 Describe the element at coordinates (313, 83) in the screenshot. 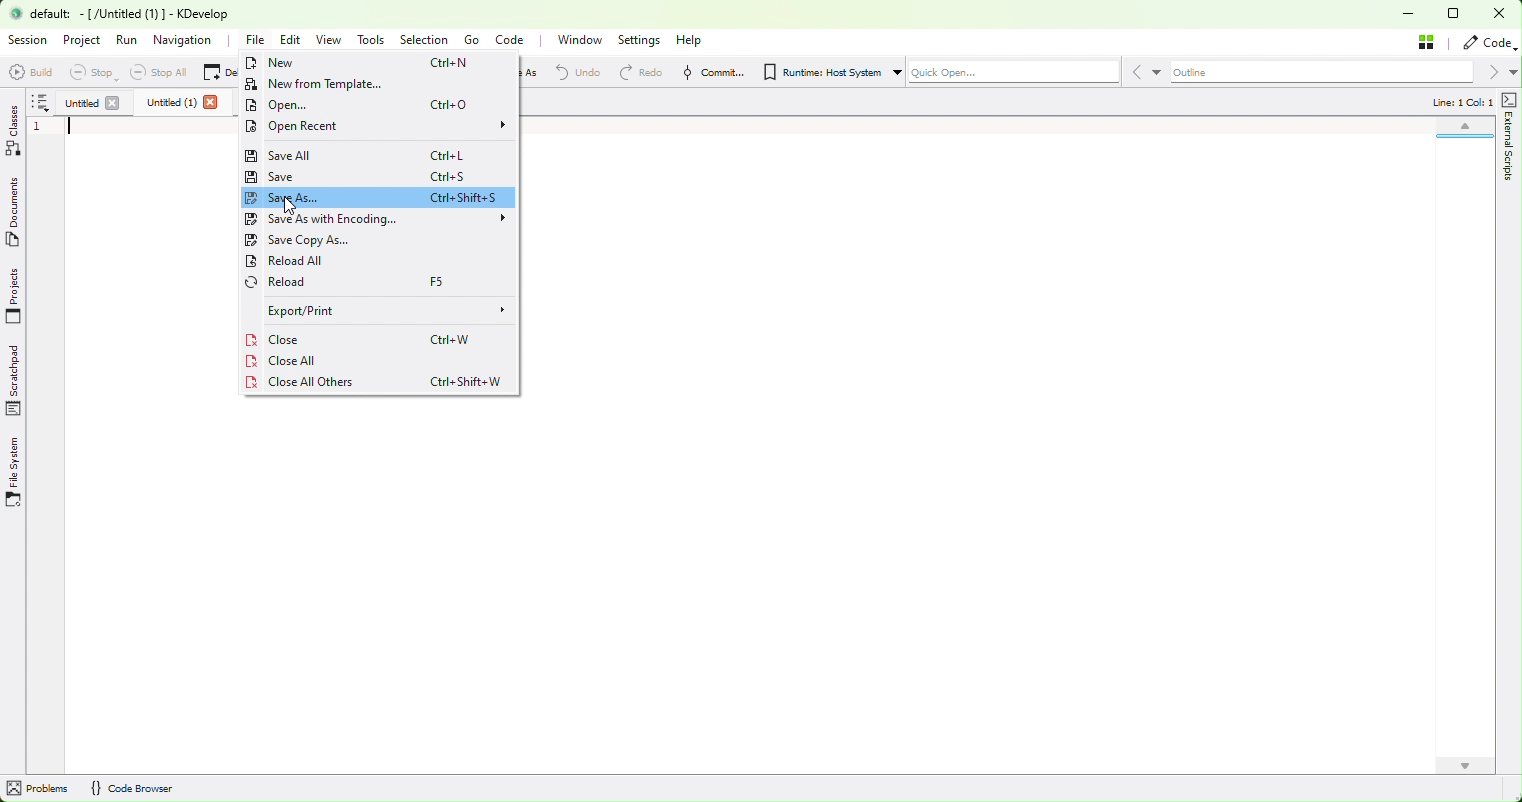

I see `New From template` at that location.